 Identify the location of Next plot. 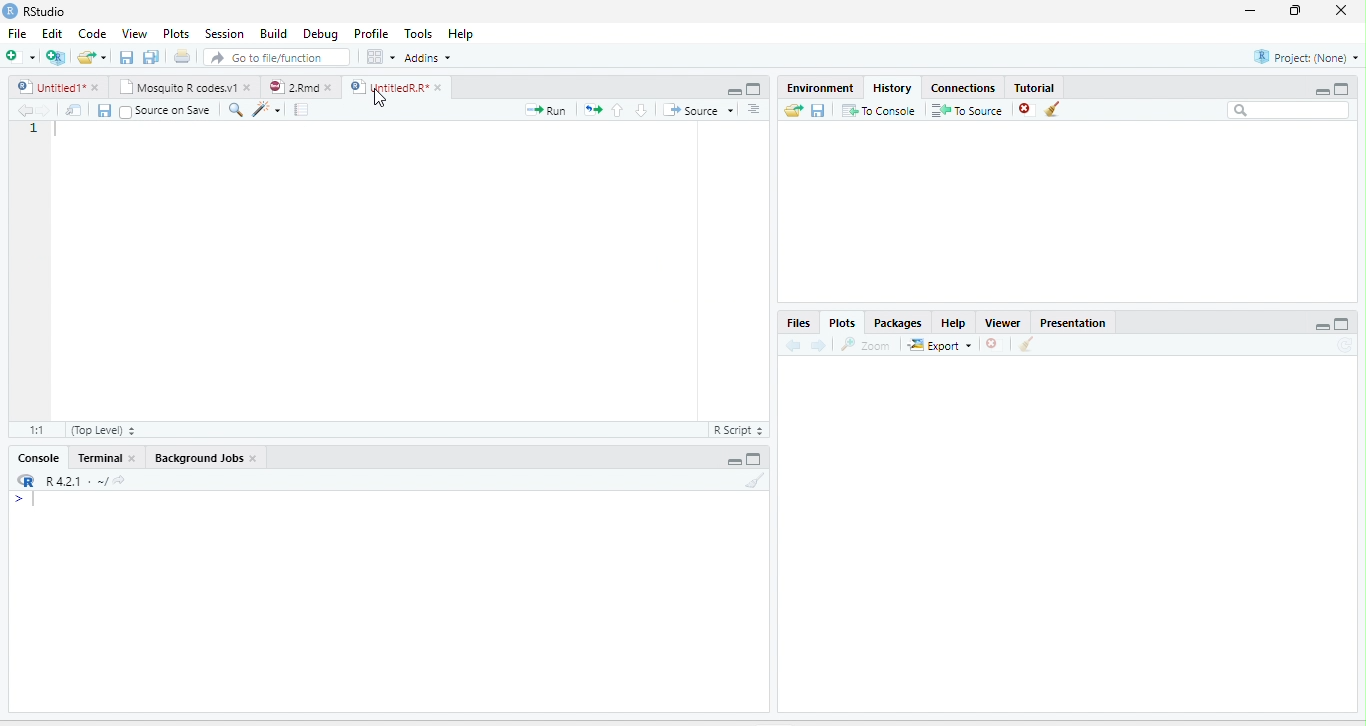
(818, 345).